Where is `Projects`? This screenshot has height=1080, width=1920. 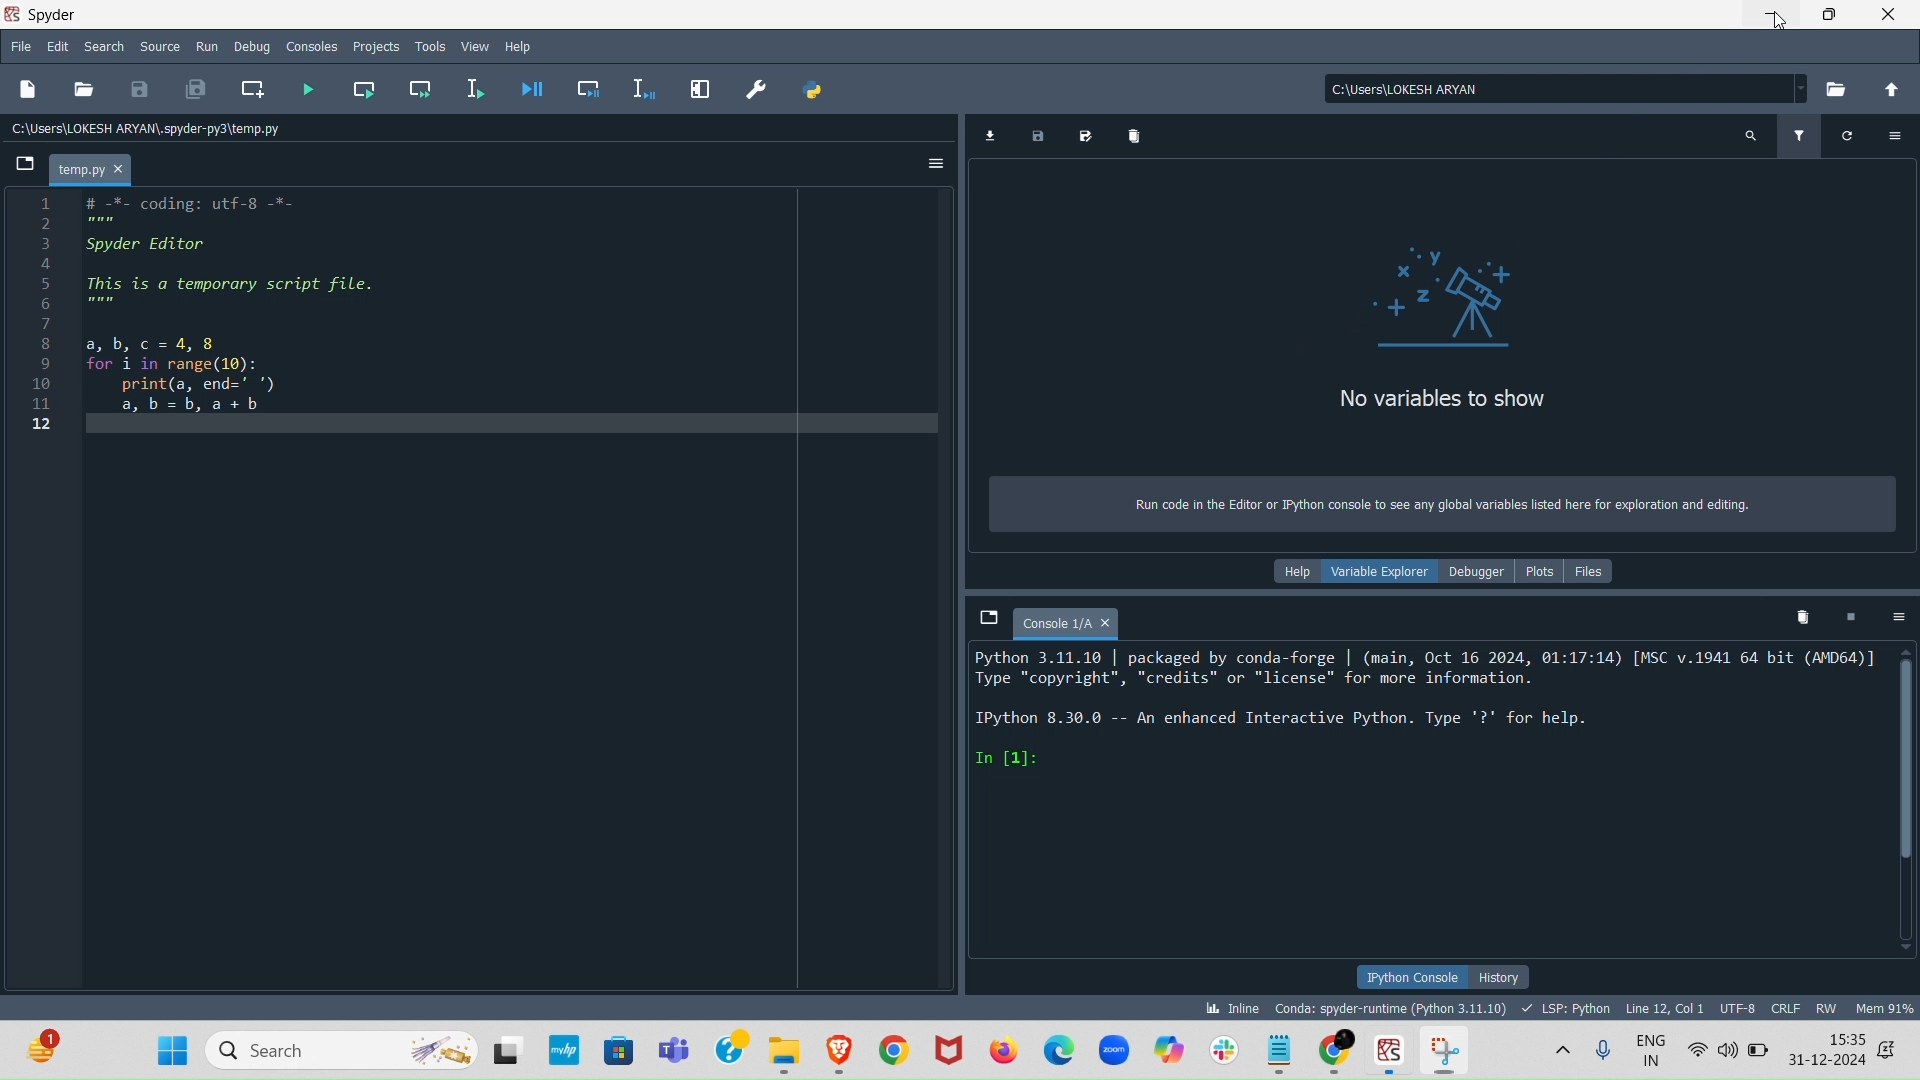
Projects is located at coordinates (373, 43).